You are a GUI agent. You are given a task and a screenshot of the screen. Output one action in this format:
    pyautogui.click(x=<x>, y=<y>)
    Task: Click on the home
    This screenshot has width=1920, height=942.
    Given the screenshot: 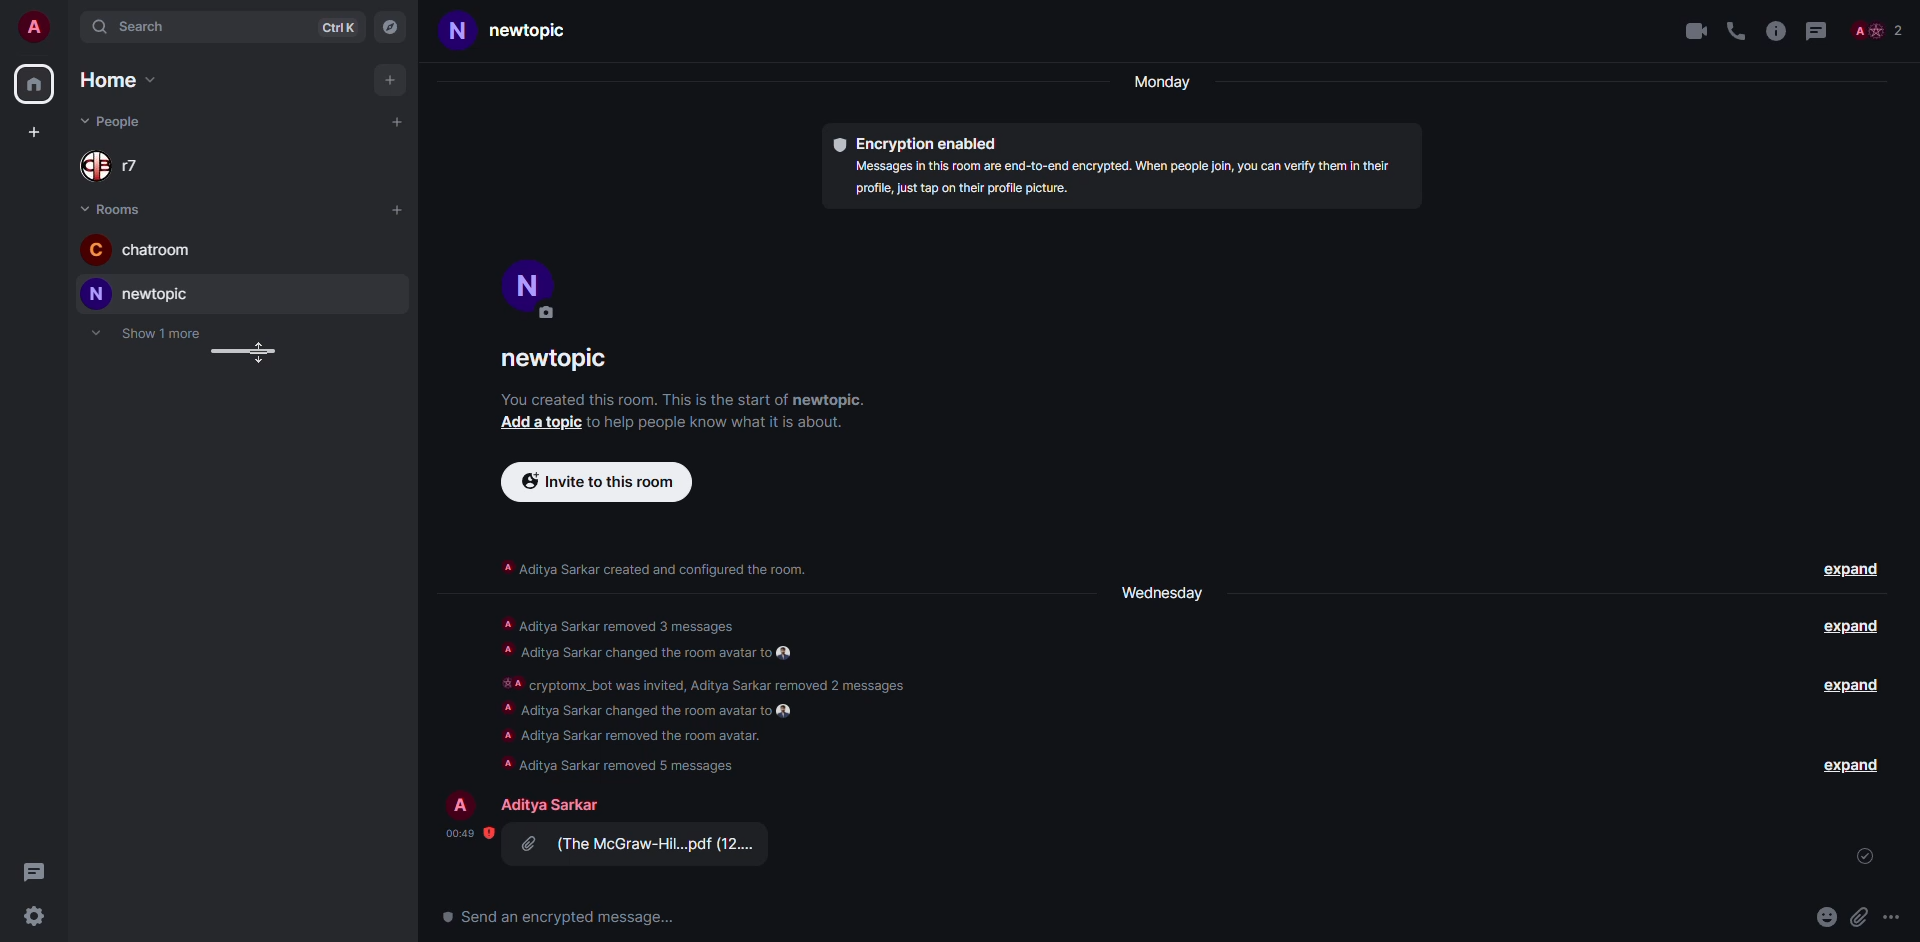 What is the action you would take?
    pyautogui.click(x=116, y=81)
    